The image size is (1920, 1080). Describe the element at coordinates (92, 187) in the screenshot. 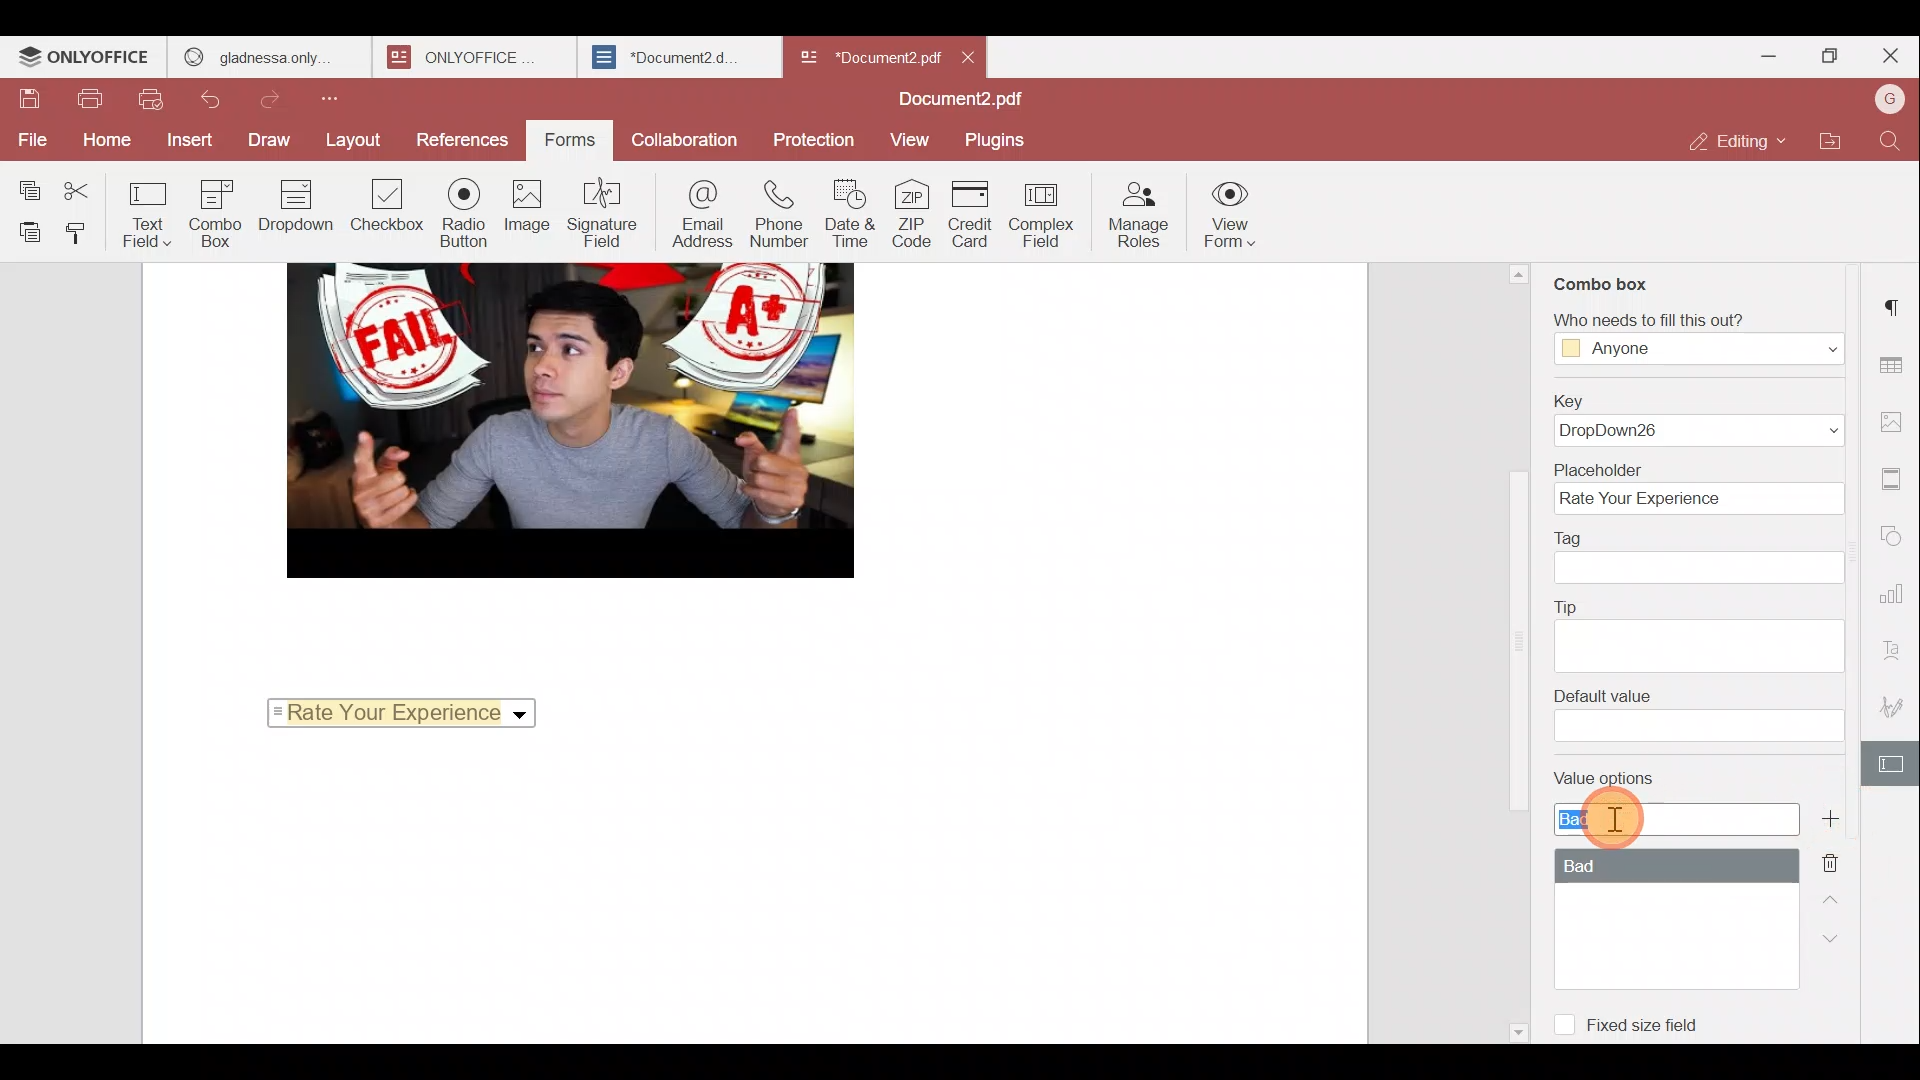

I see `Cut` at that location.